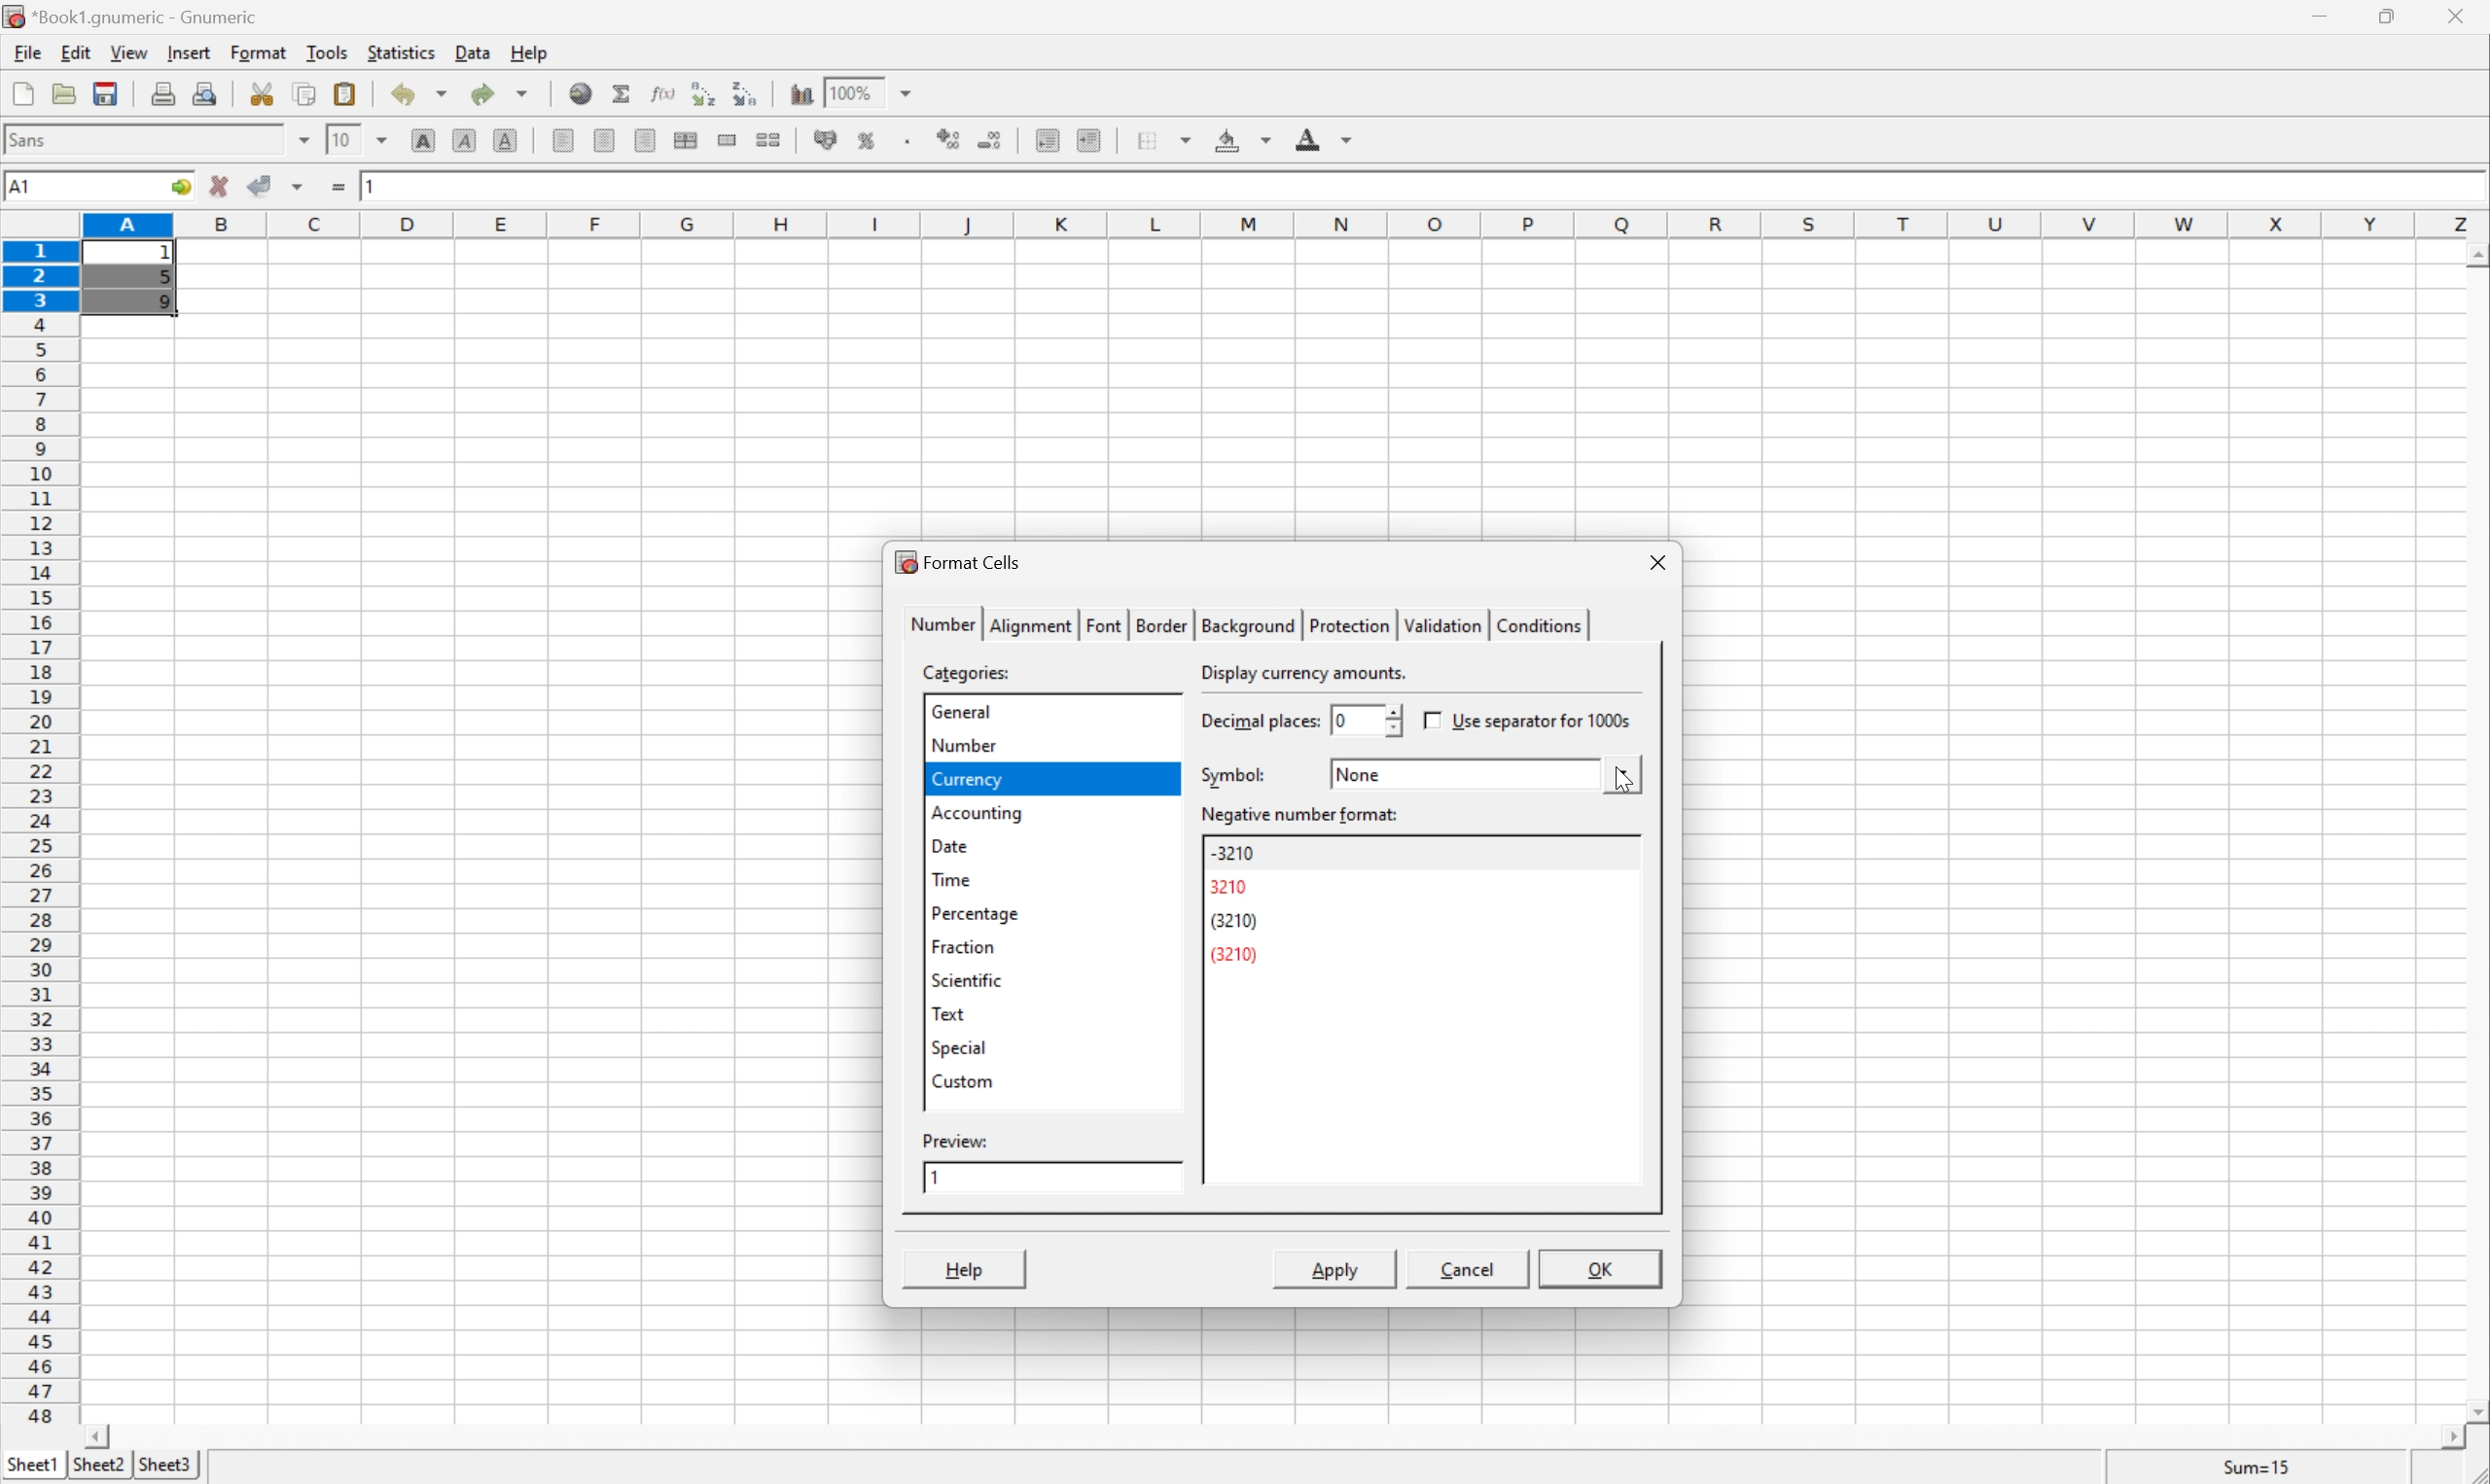 The width and height of the screenshot is (2490, 1484). What do you see at coordinates (688, 138) in the screenshot?
I see `center horizontally` at bounding box center [688, 138].